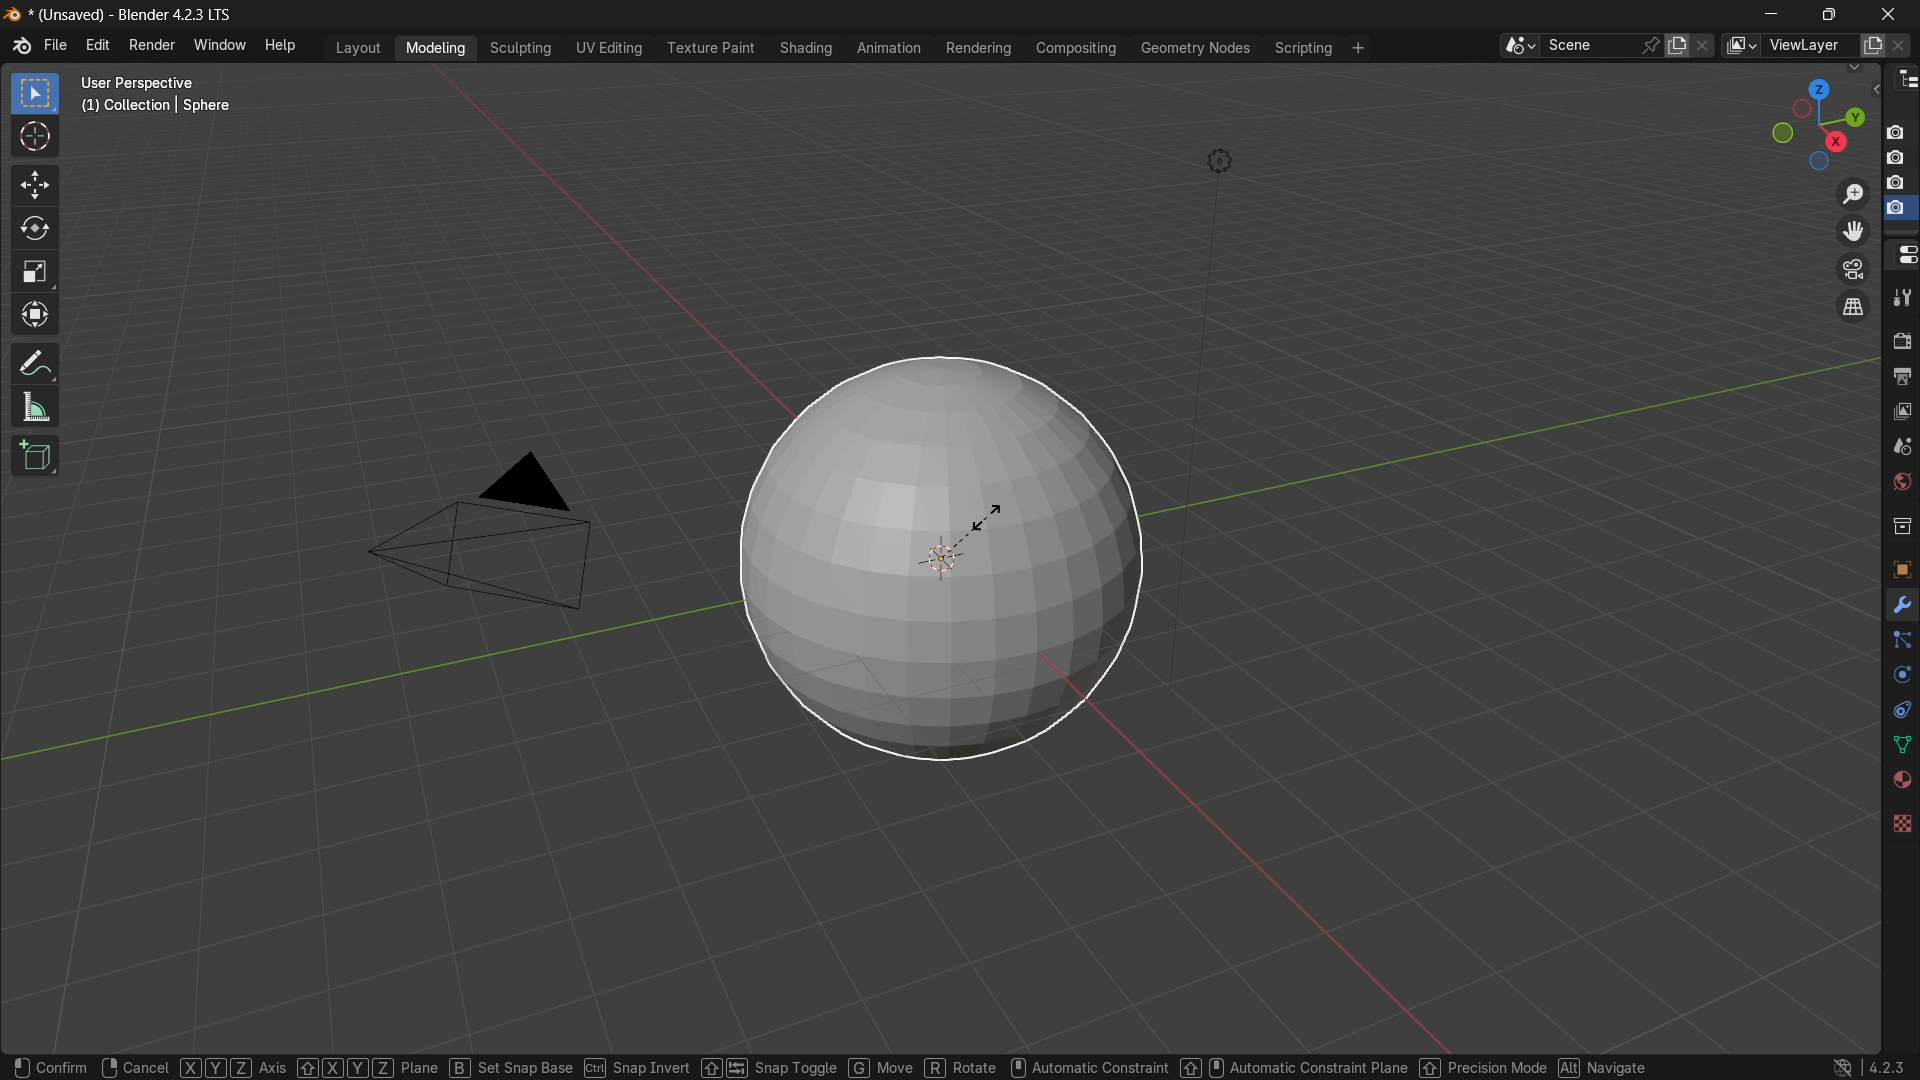  What do you see at coordinates (36, 137) in the screenshot?
I see `cursor` at bounding box center [36, 137].